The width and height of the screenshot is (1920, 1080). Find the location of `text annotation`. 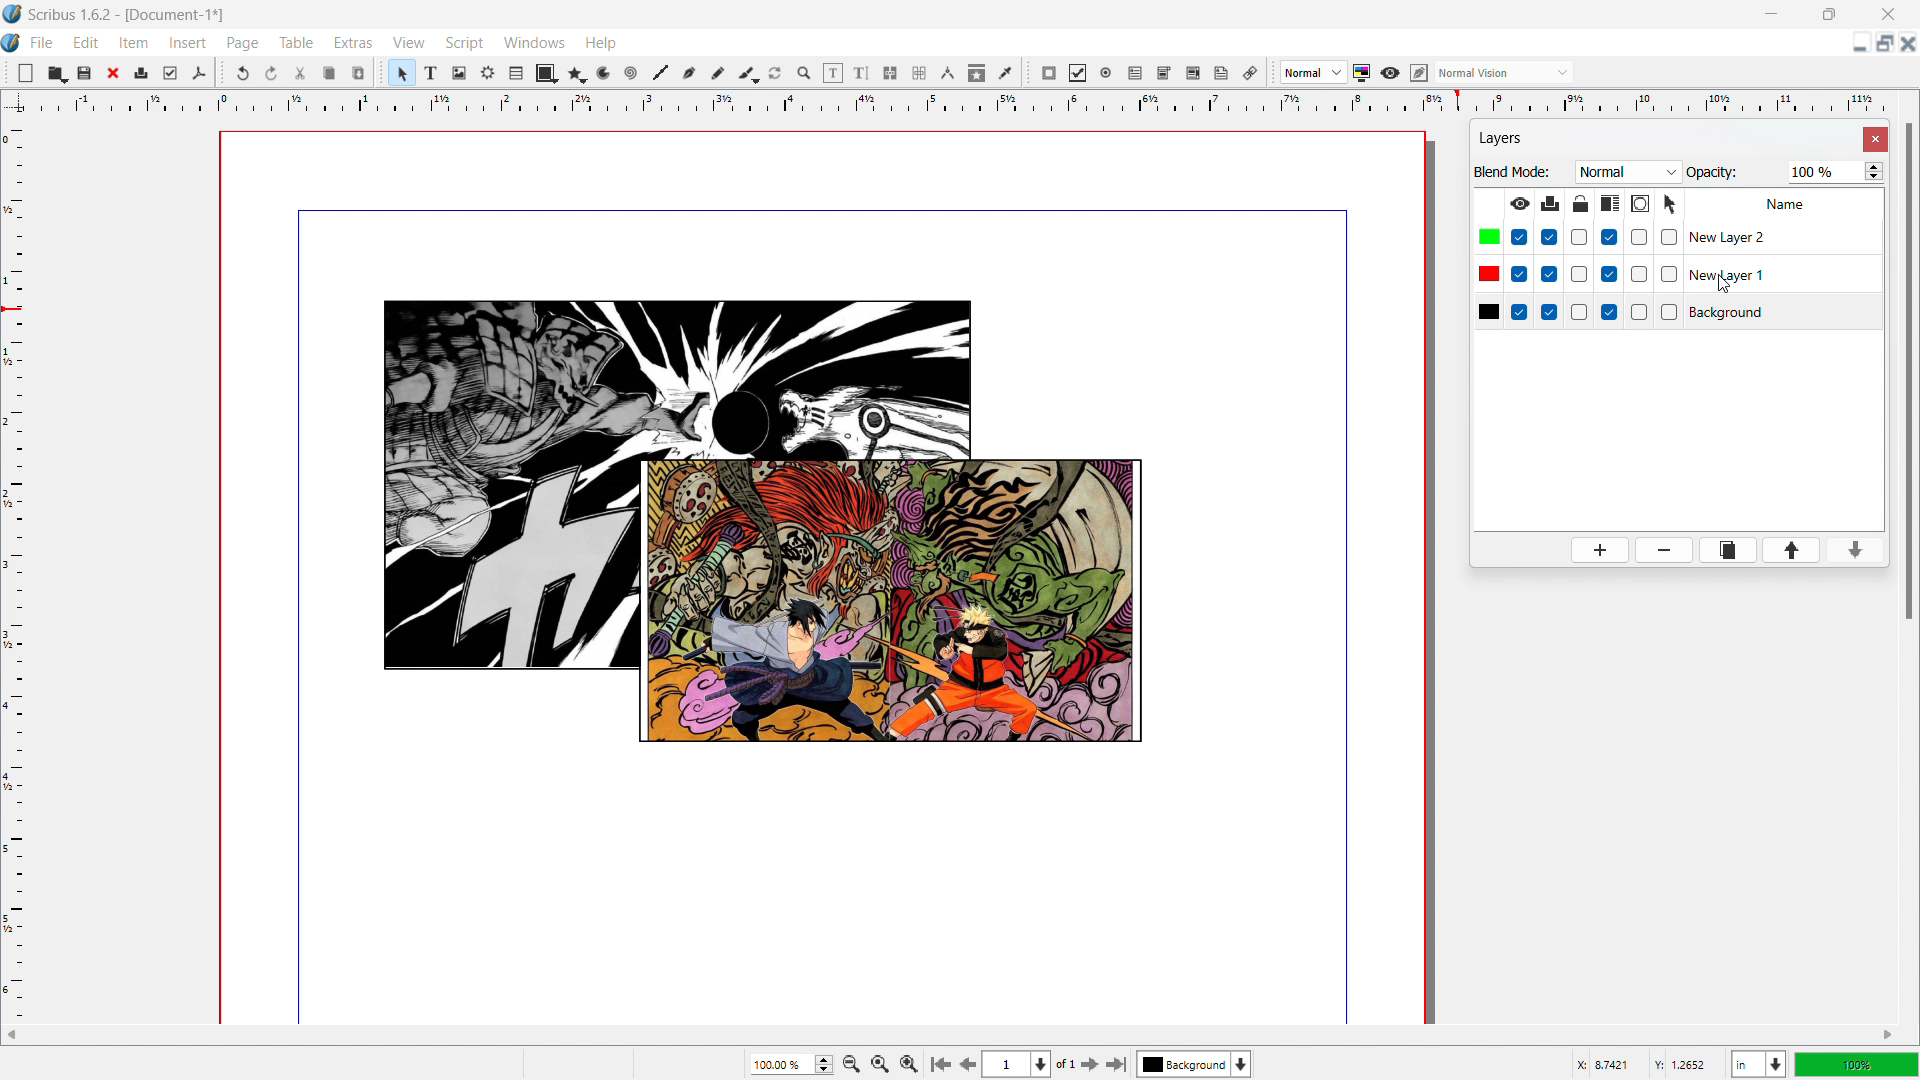

text annotation is located at coordinates (1222, 73).